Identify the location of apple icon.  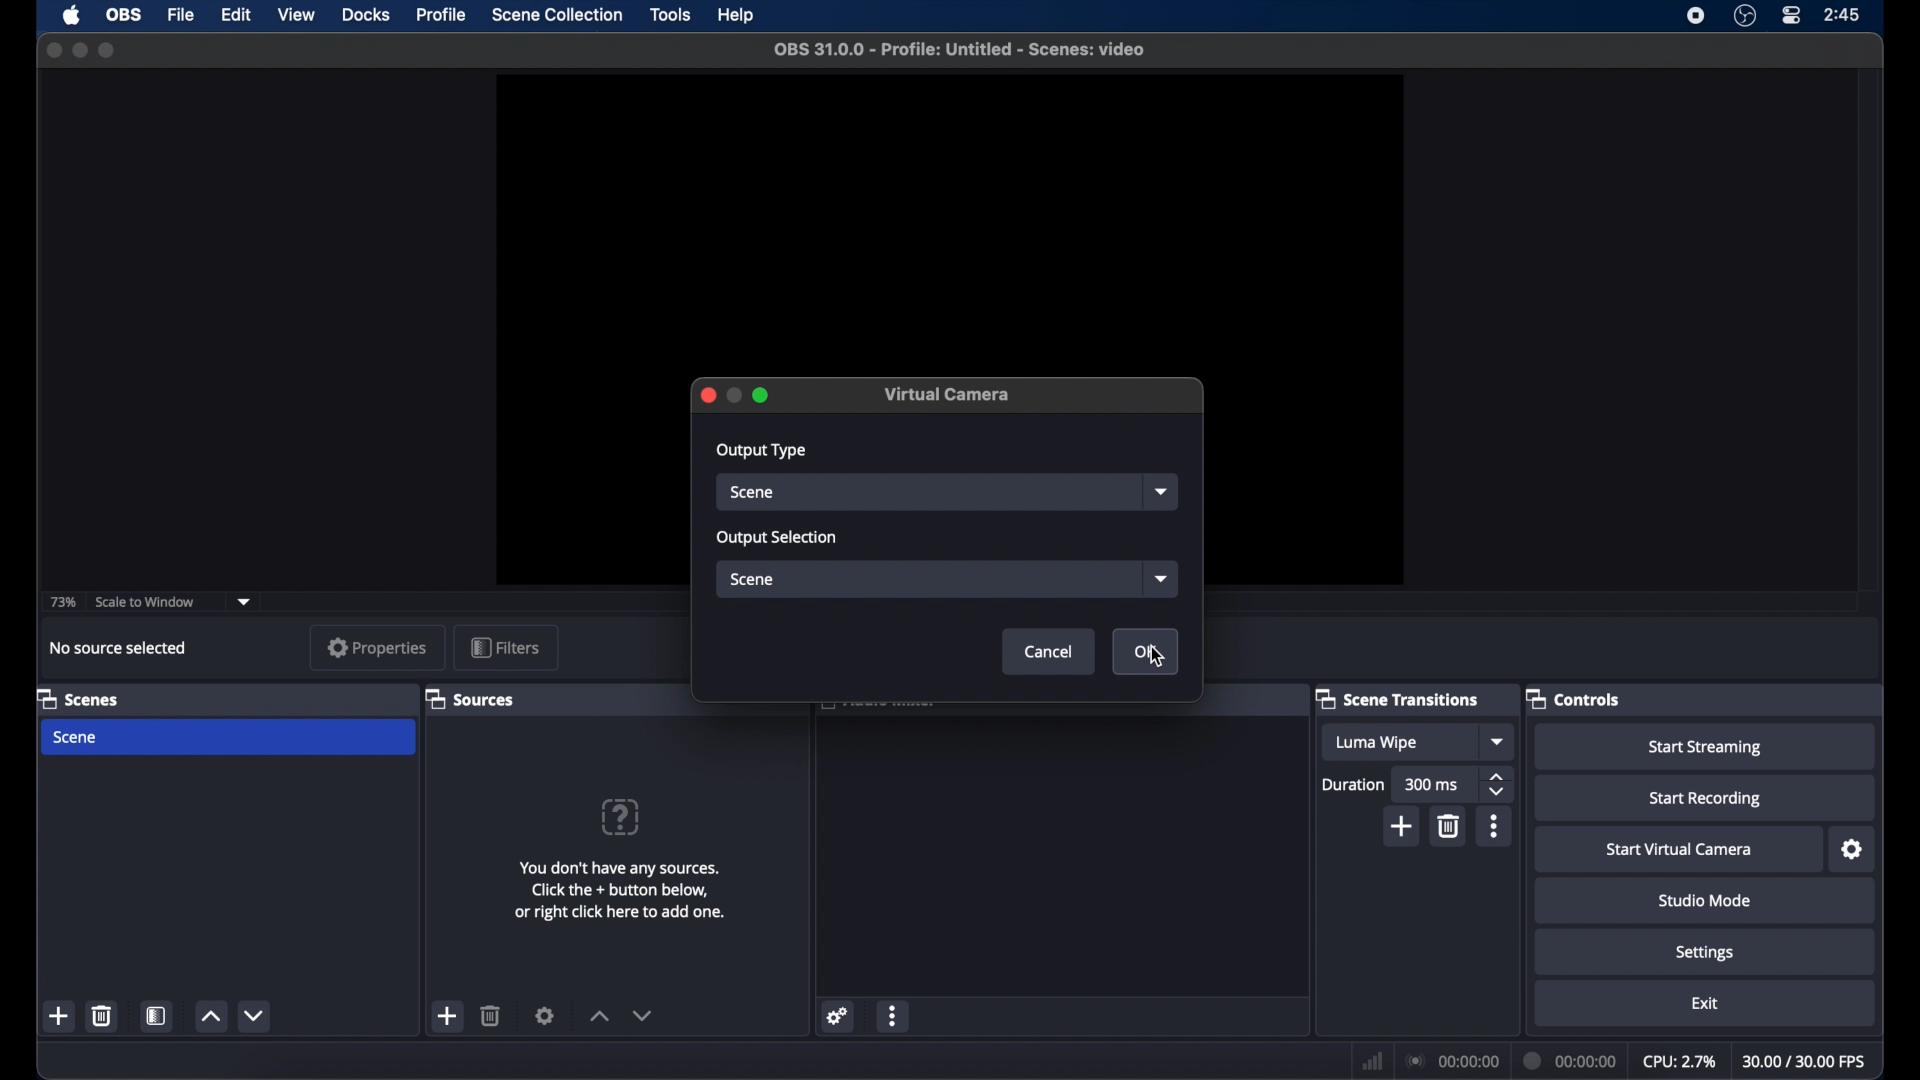
(72, 15).